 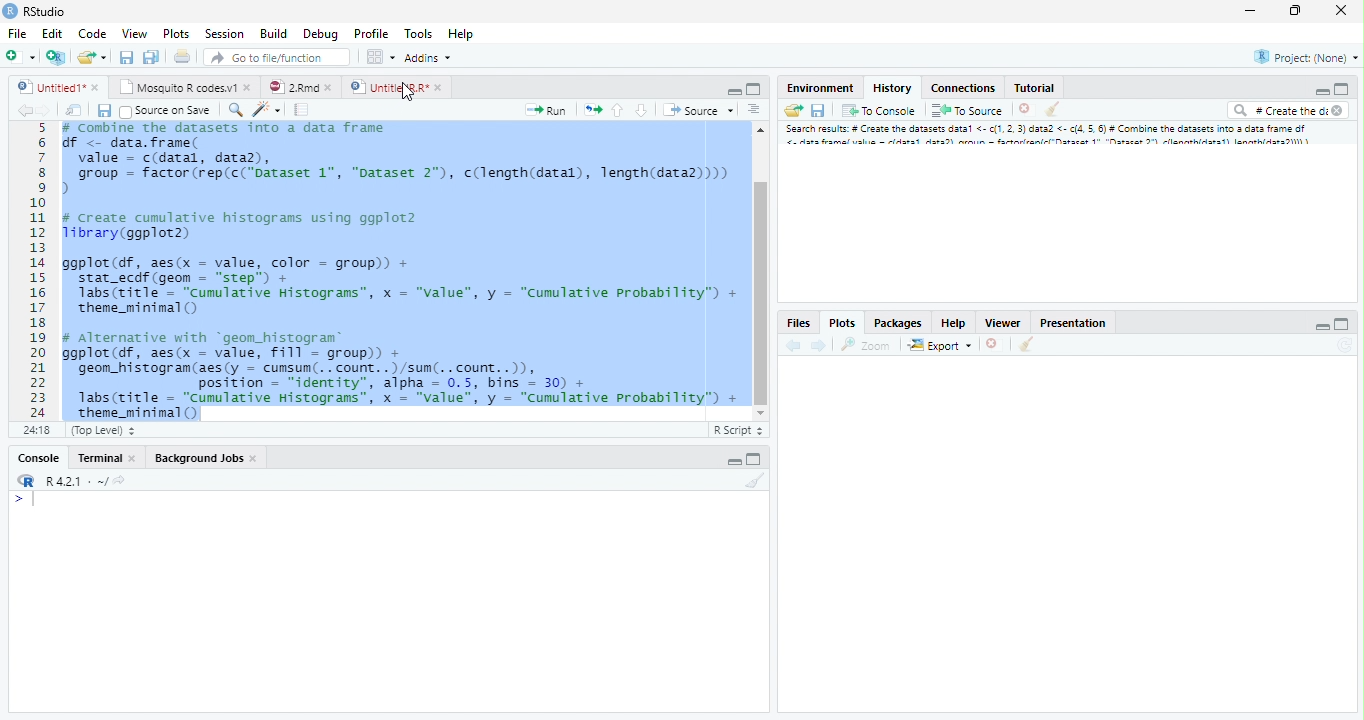 I want to click on Go to the previous section, so click(x=619, y=113).